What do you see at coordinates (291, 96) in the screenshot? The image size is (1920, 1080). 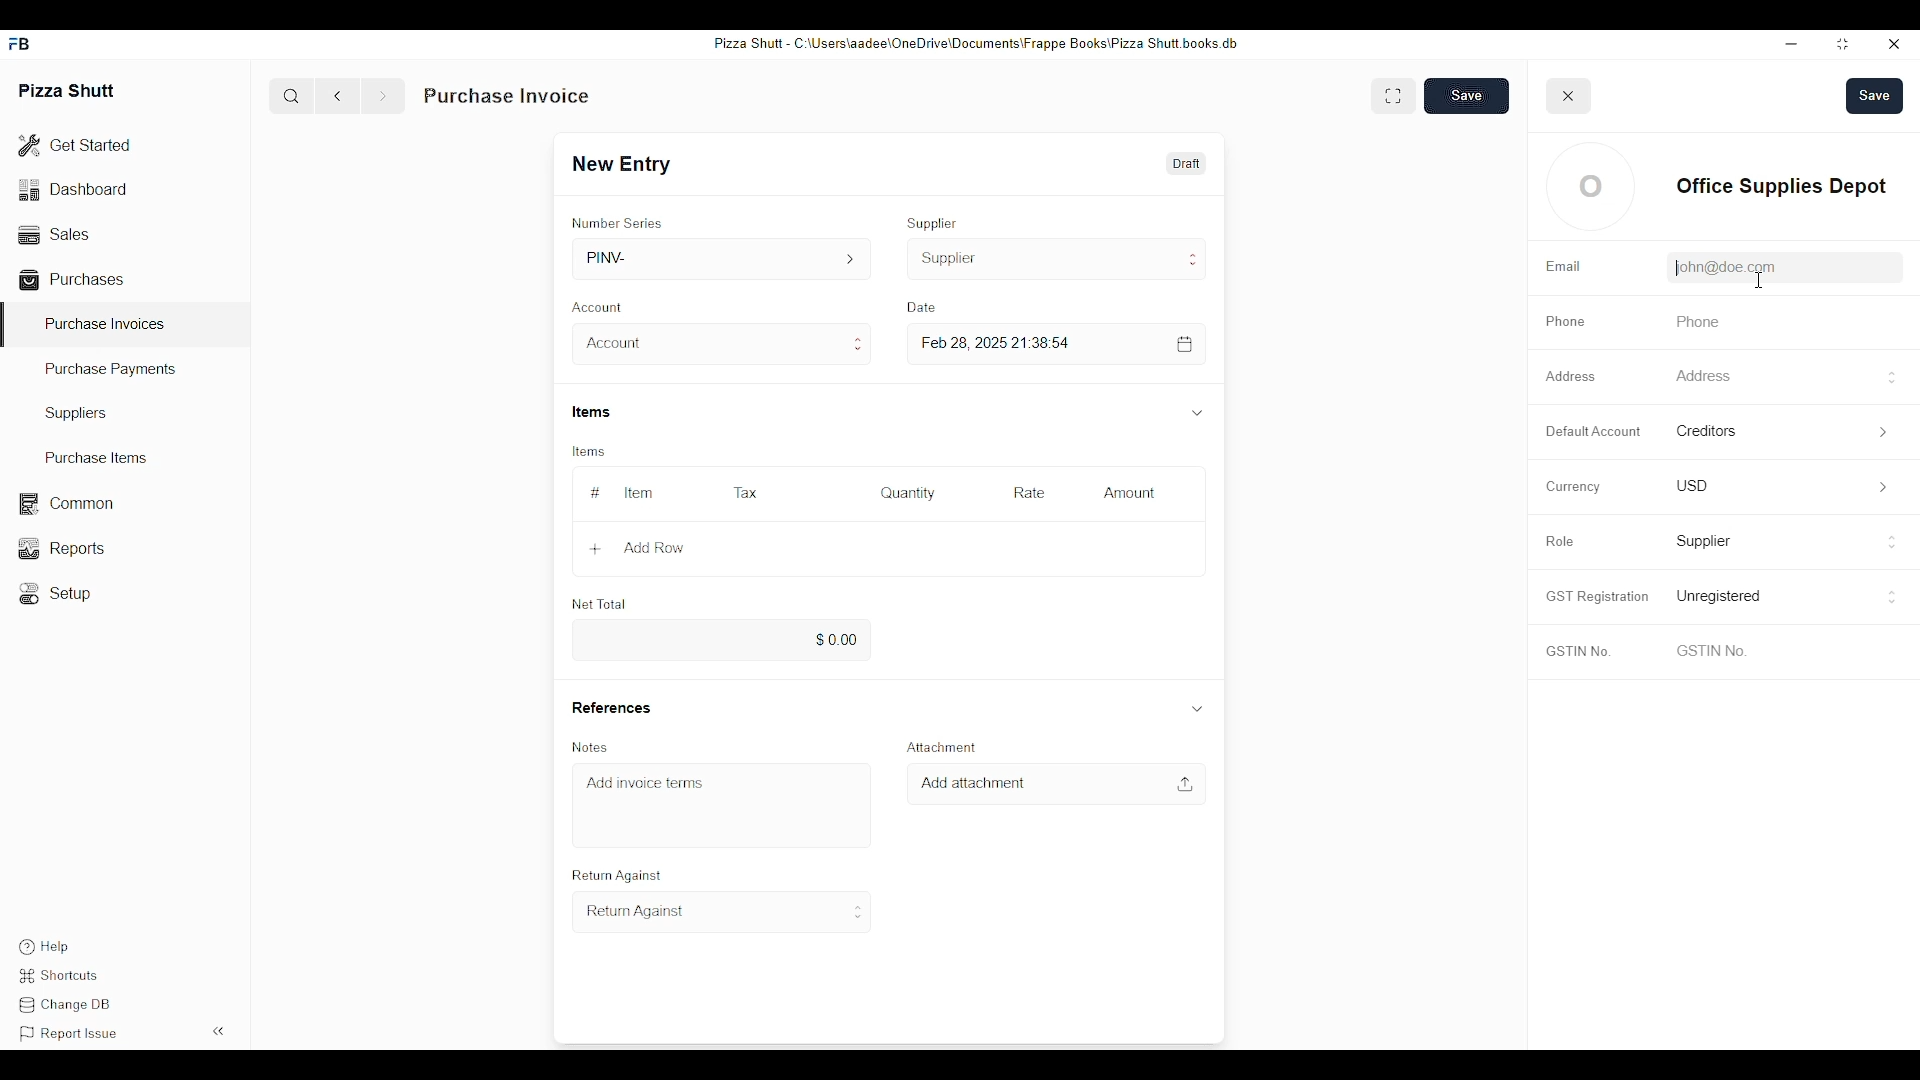 I see `search` at bounding box center [291, 96].